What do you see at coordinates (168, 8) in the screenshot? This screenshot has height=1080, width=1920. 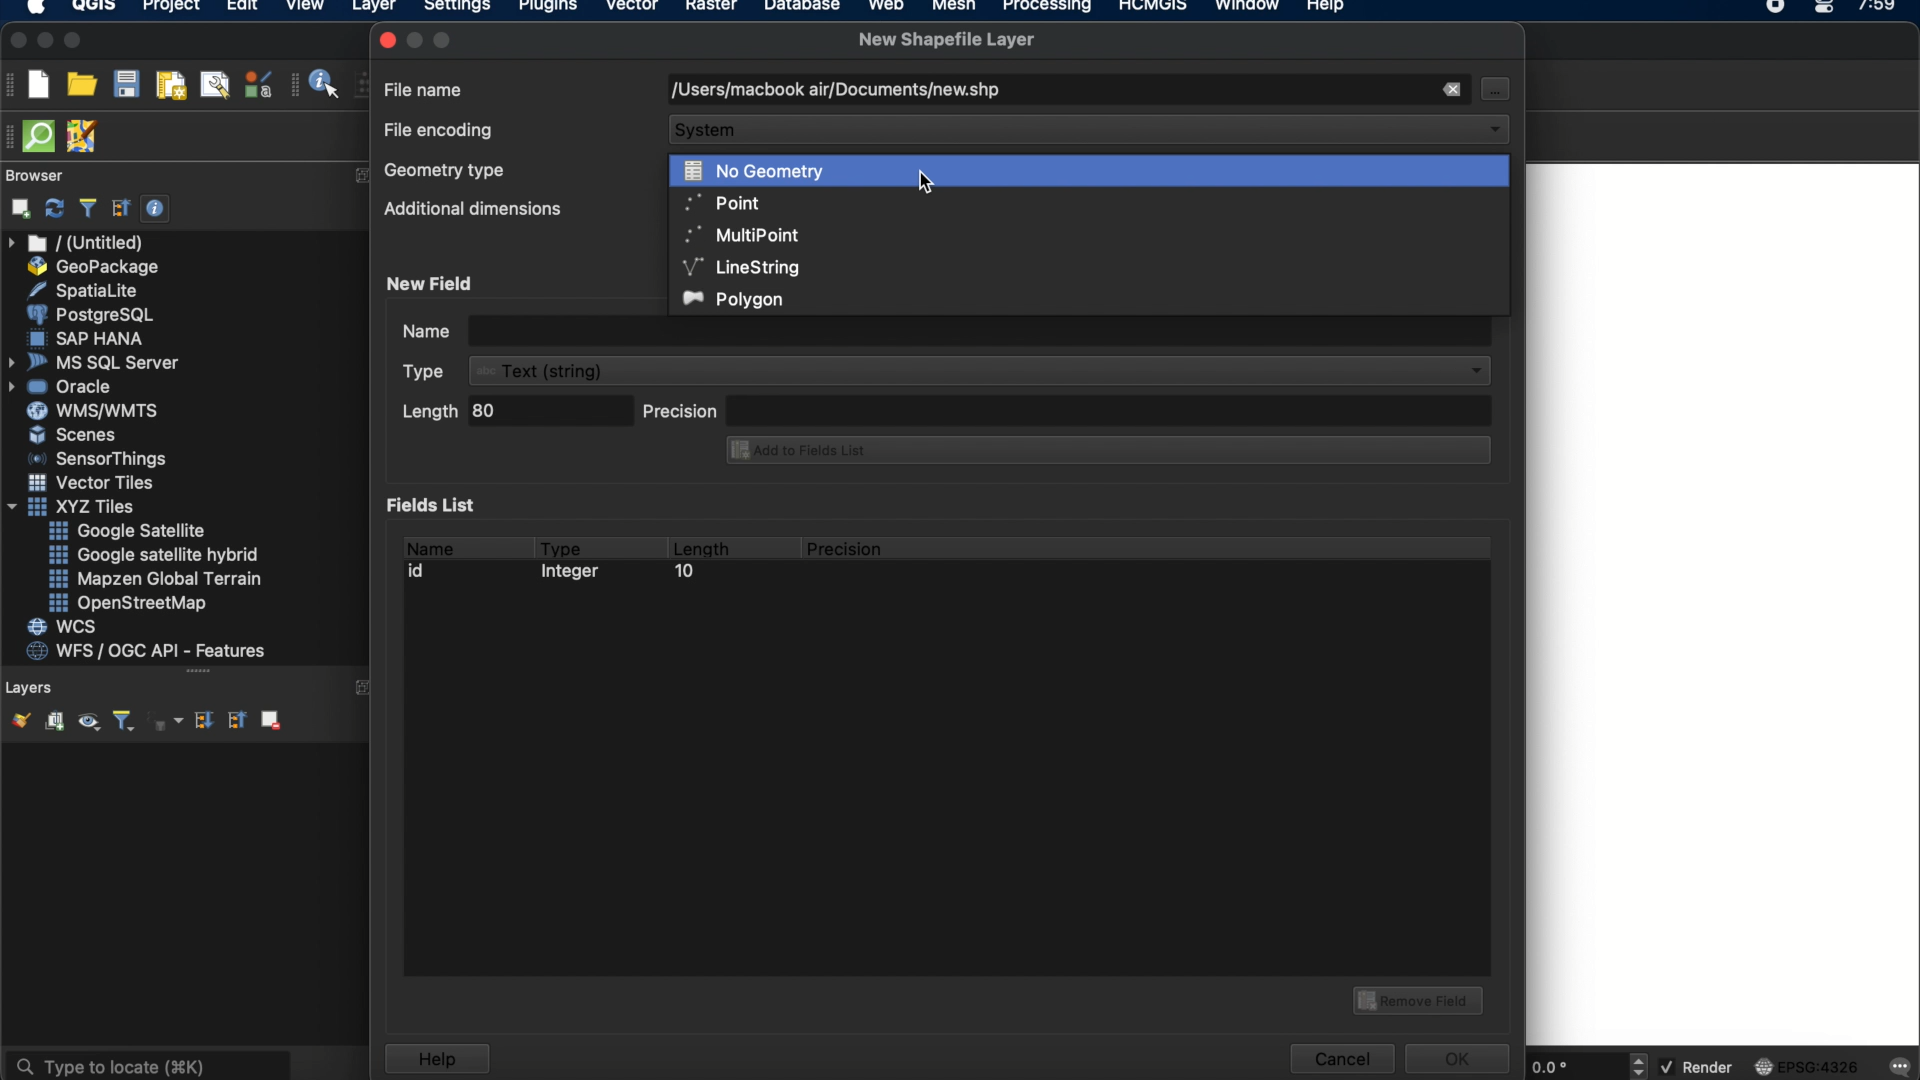 I see `project` at bounding box center [168, 8].